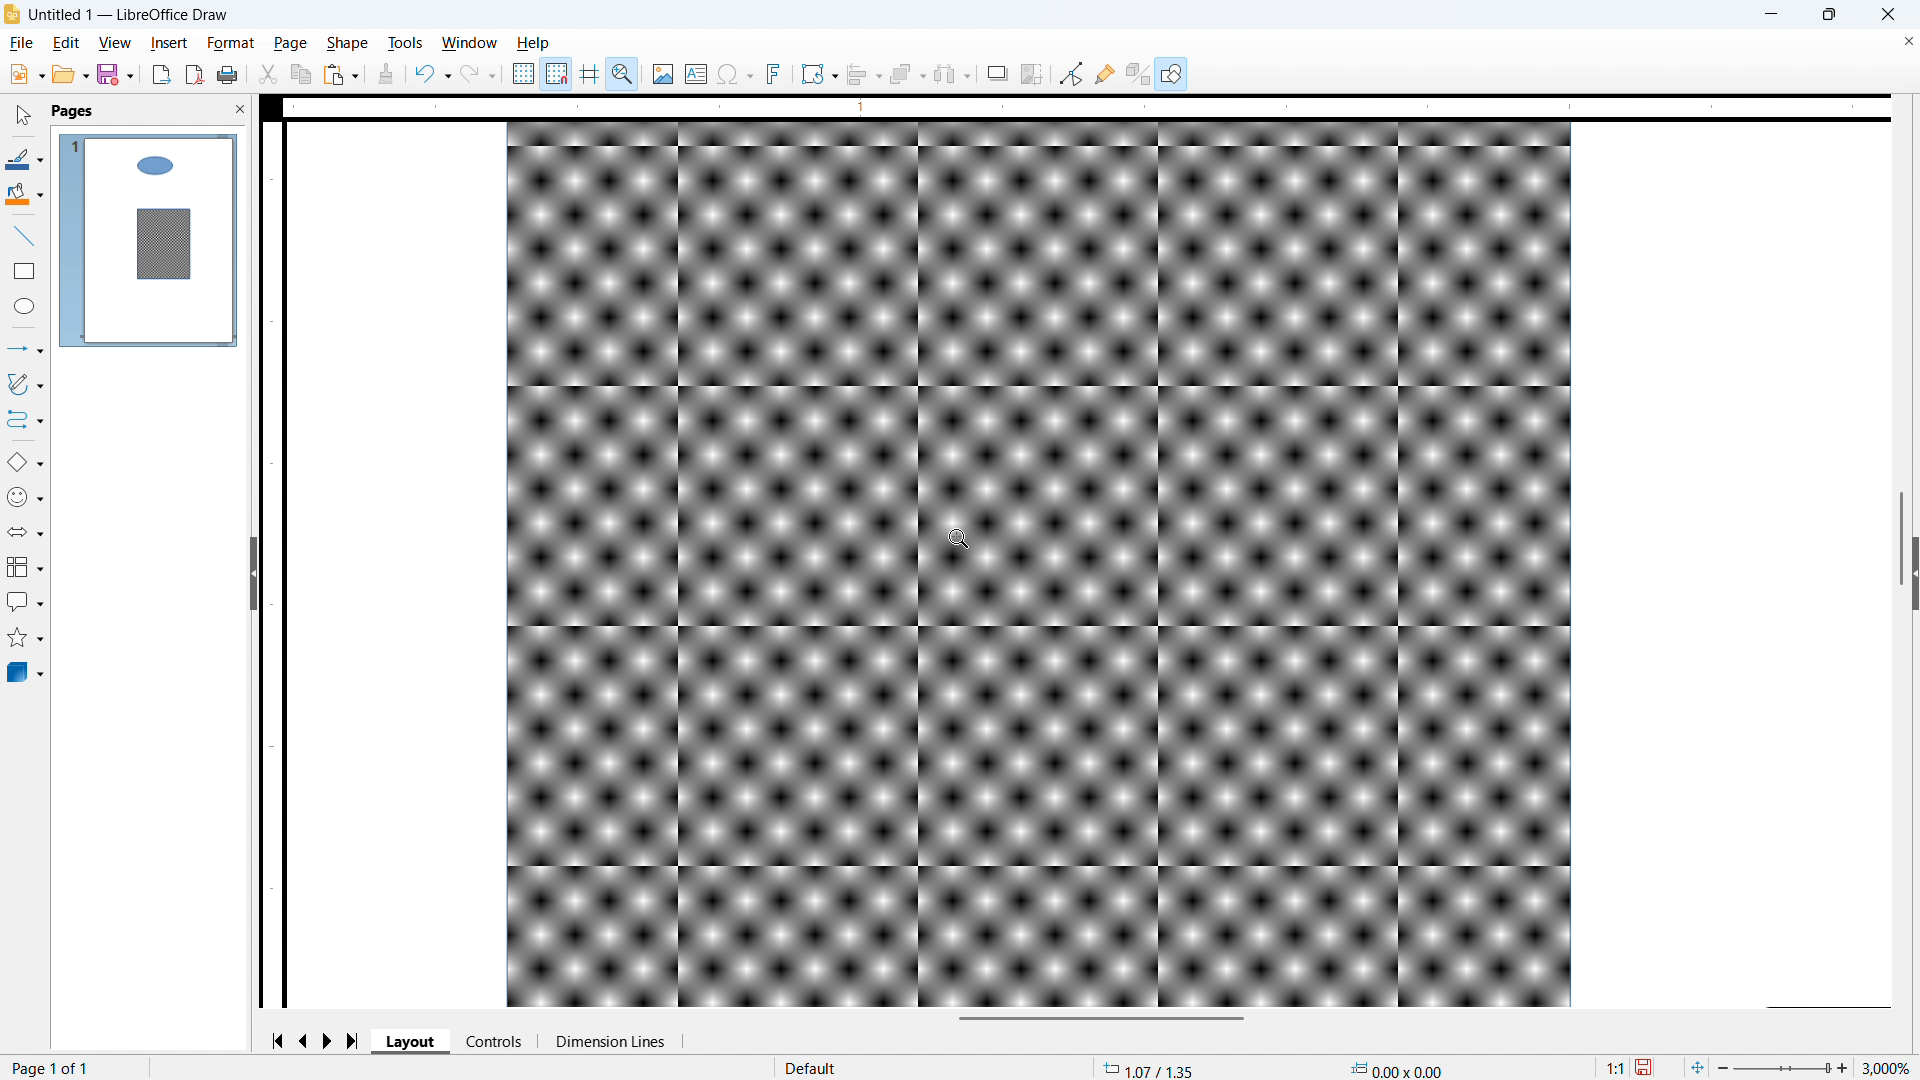 The width and height of the screenshot is (1920, 1080). I want to click on Guidelines while moving , so click(589, 72).